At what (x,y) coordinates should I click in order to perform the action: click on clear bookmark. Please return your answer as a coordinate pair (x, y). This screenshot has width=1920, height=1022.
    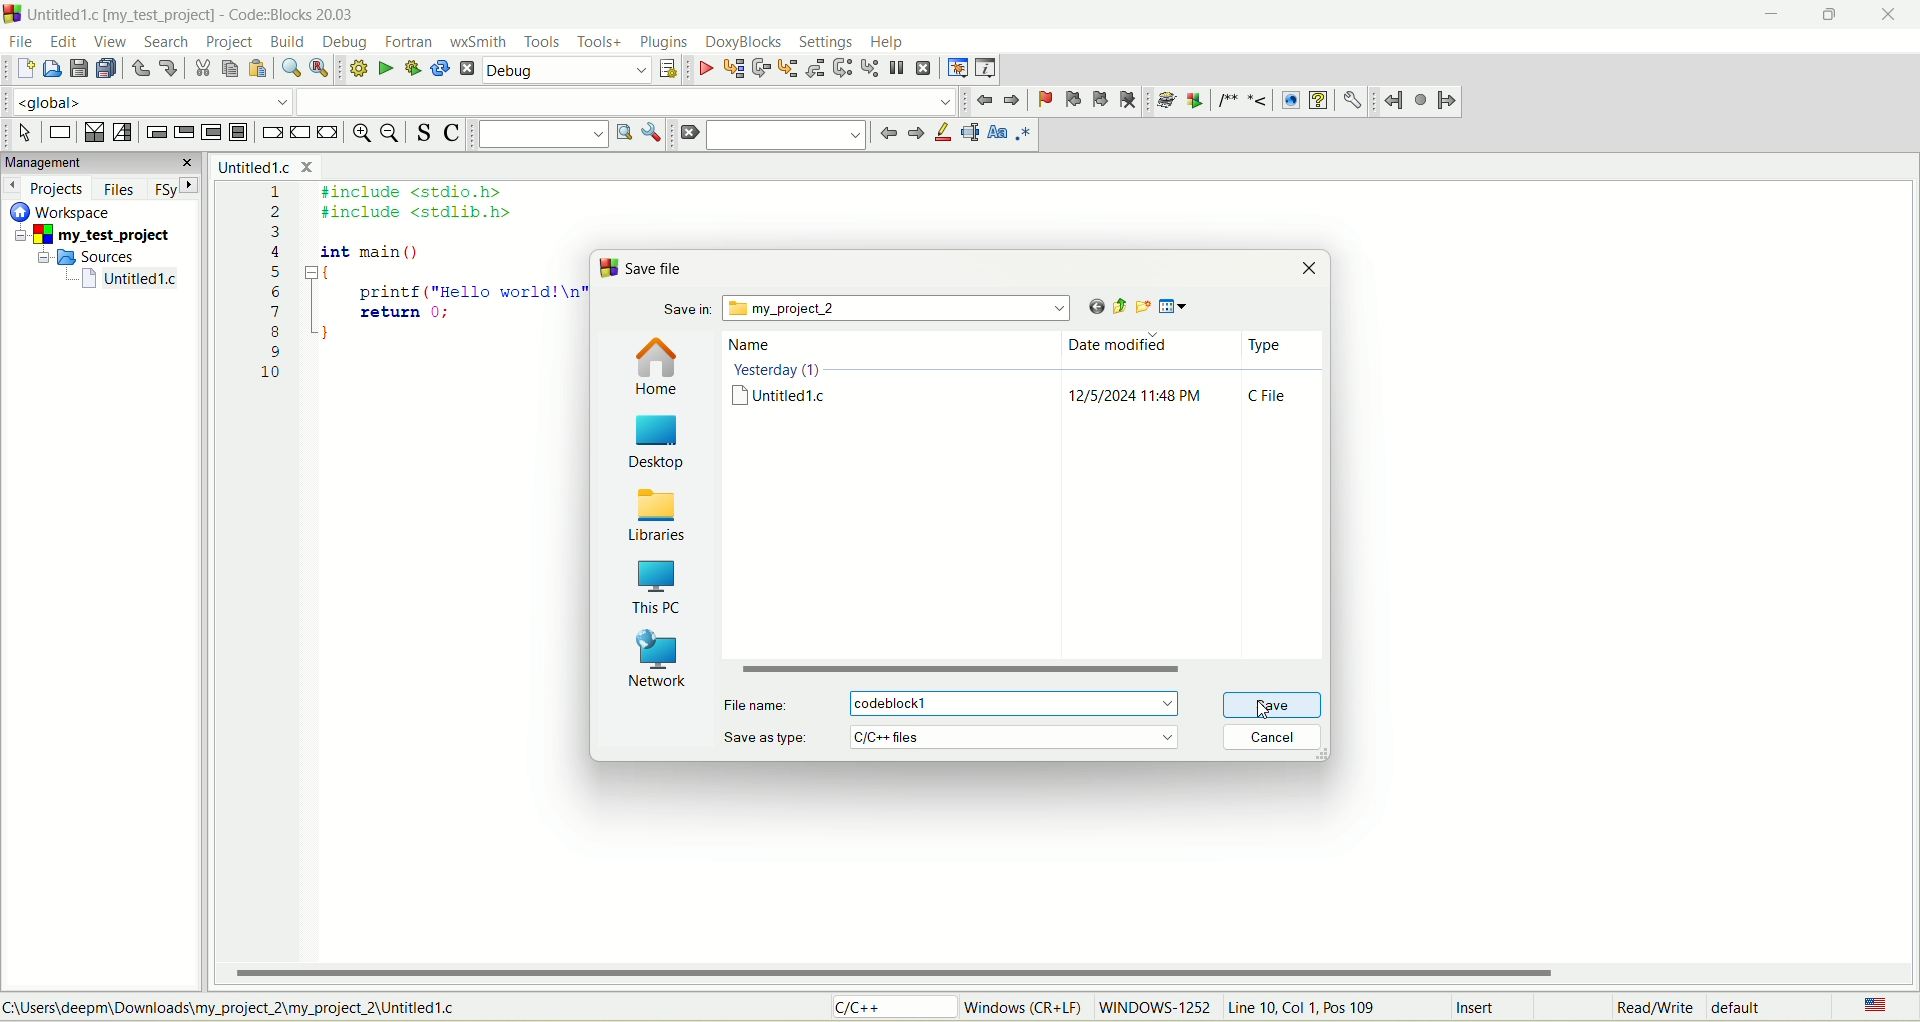
    Looking at the image, I should click on (1130, 99).